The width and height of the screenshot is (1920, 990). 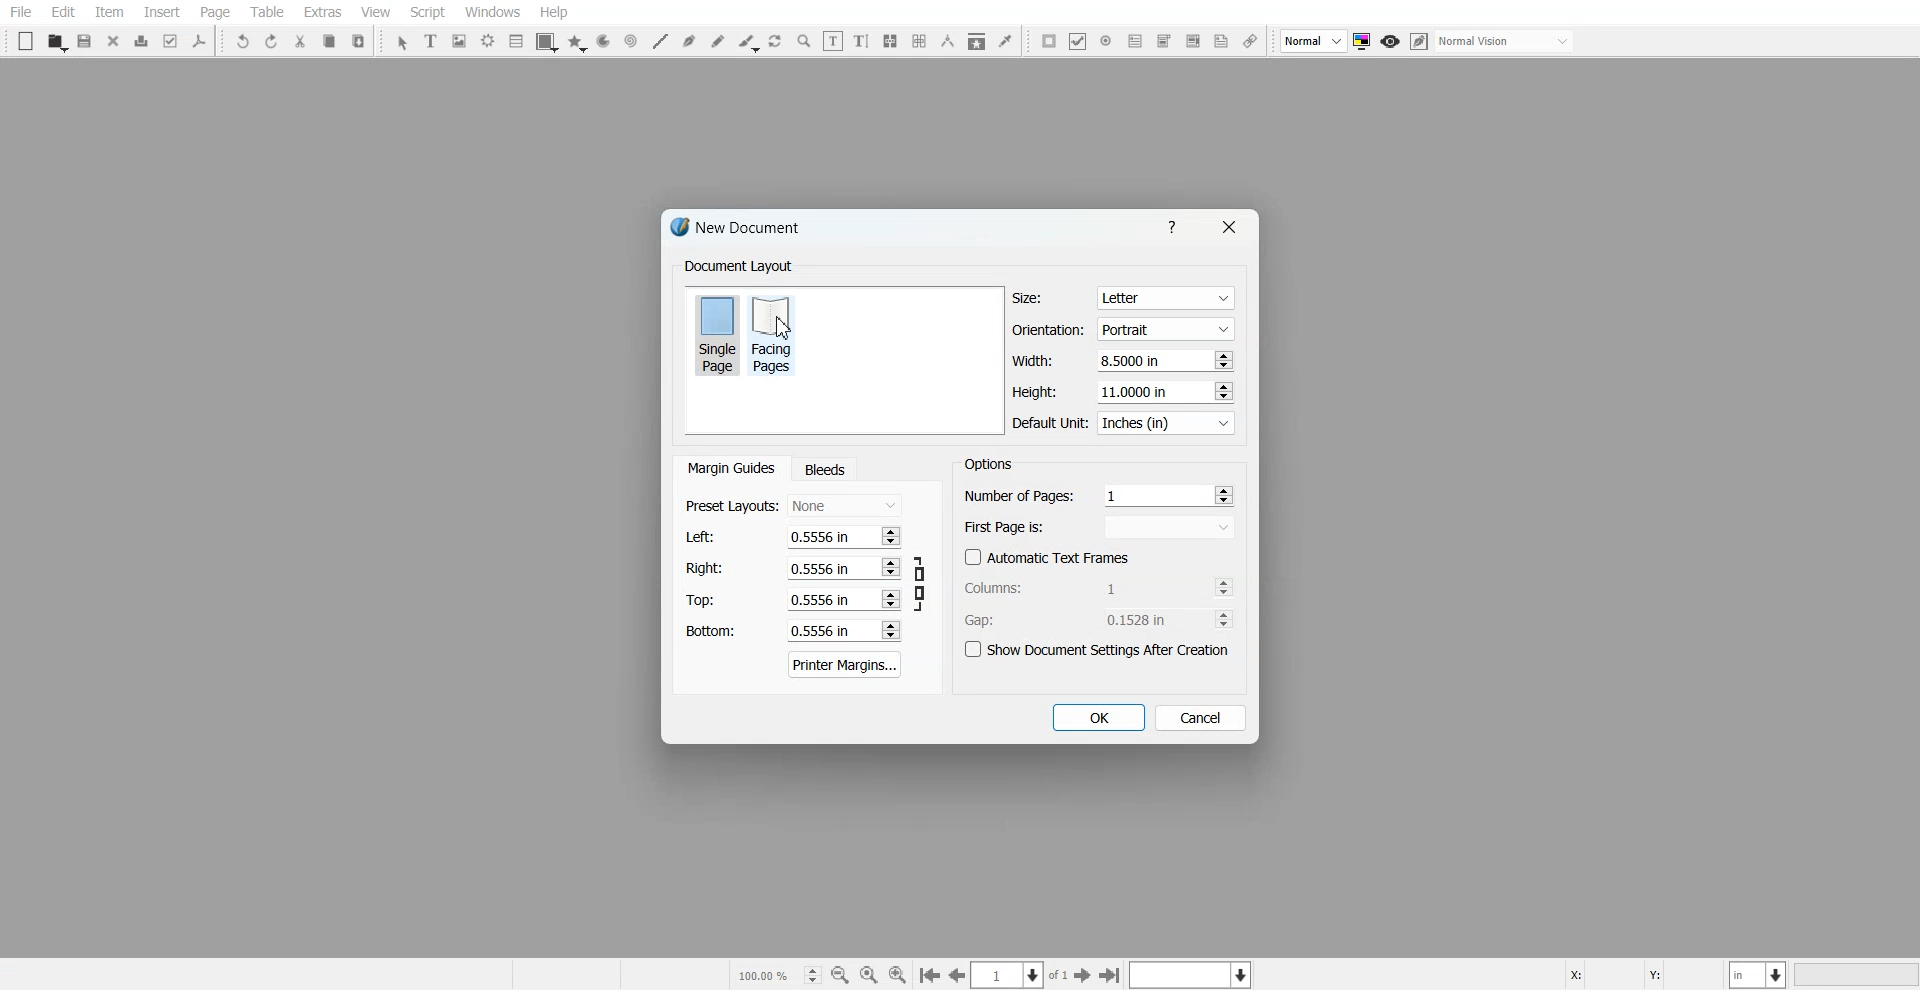 I want to click on Select the current page, so click(x=1021, y=975).